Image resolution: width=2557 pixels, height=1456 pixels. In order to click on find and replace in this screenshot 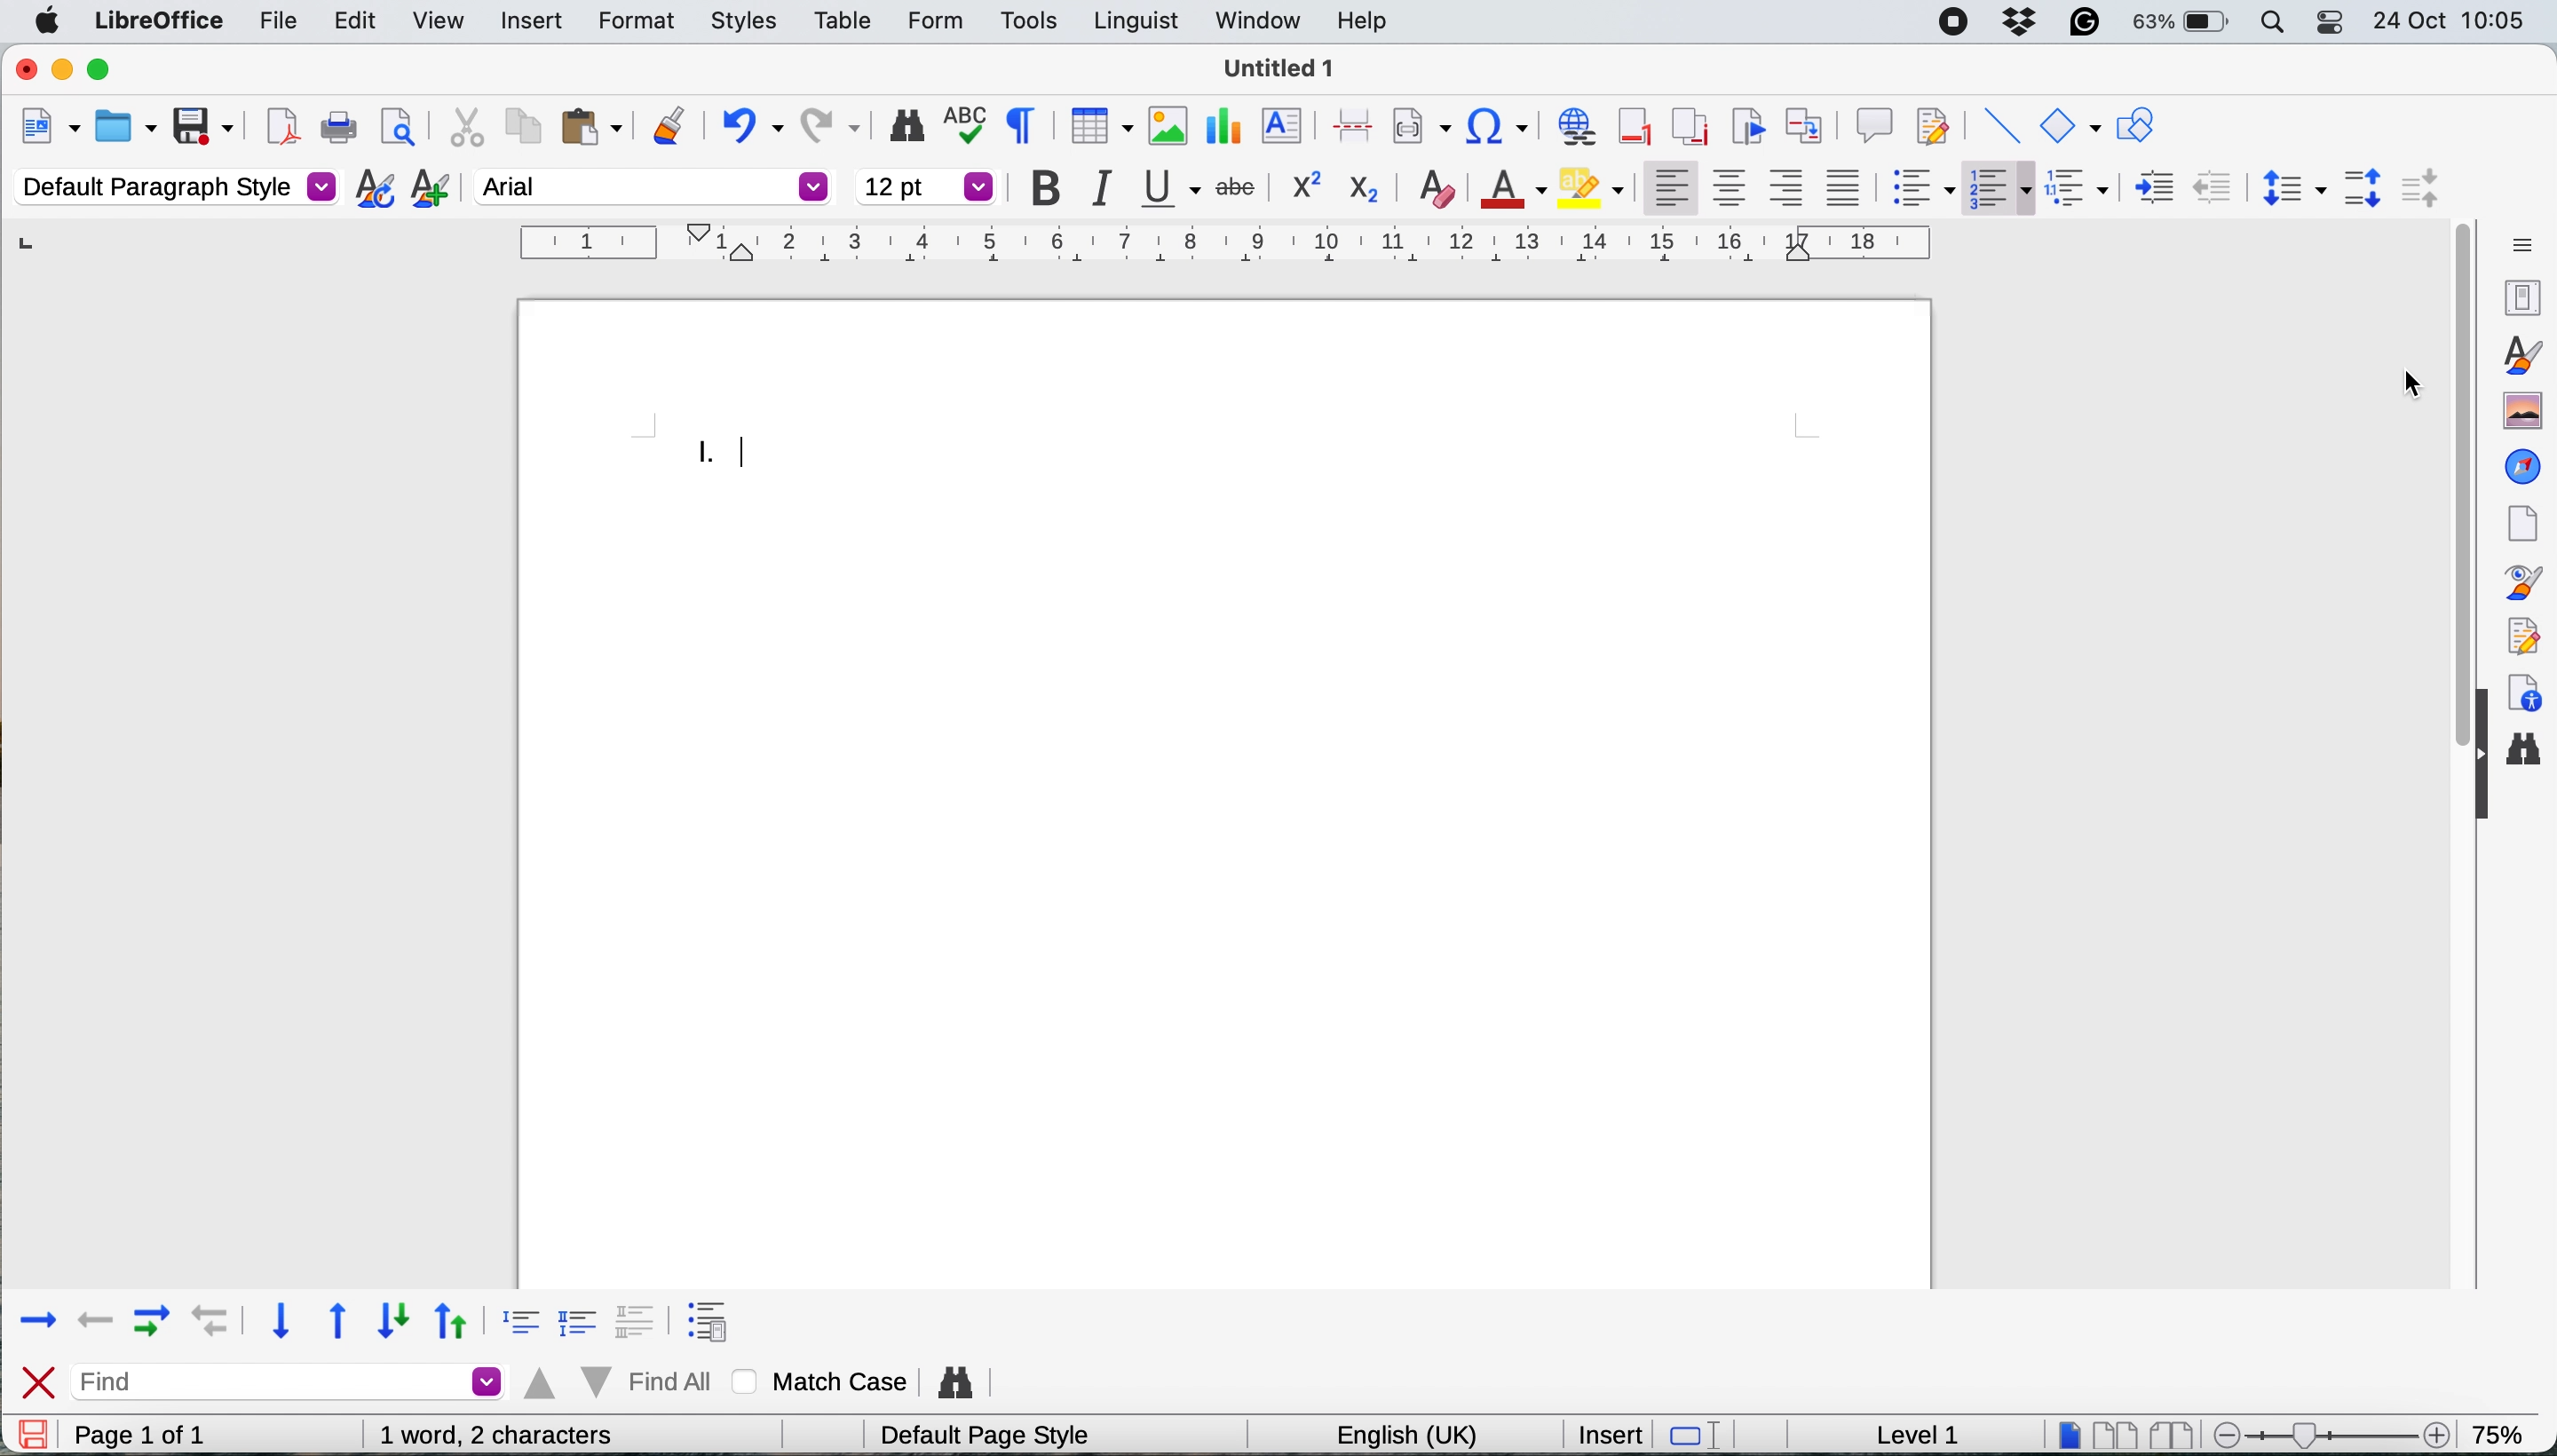, I will do `click(963, 1377)`.